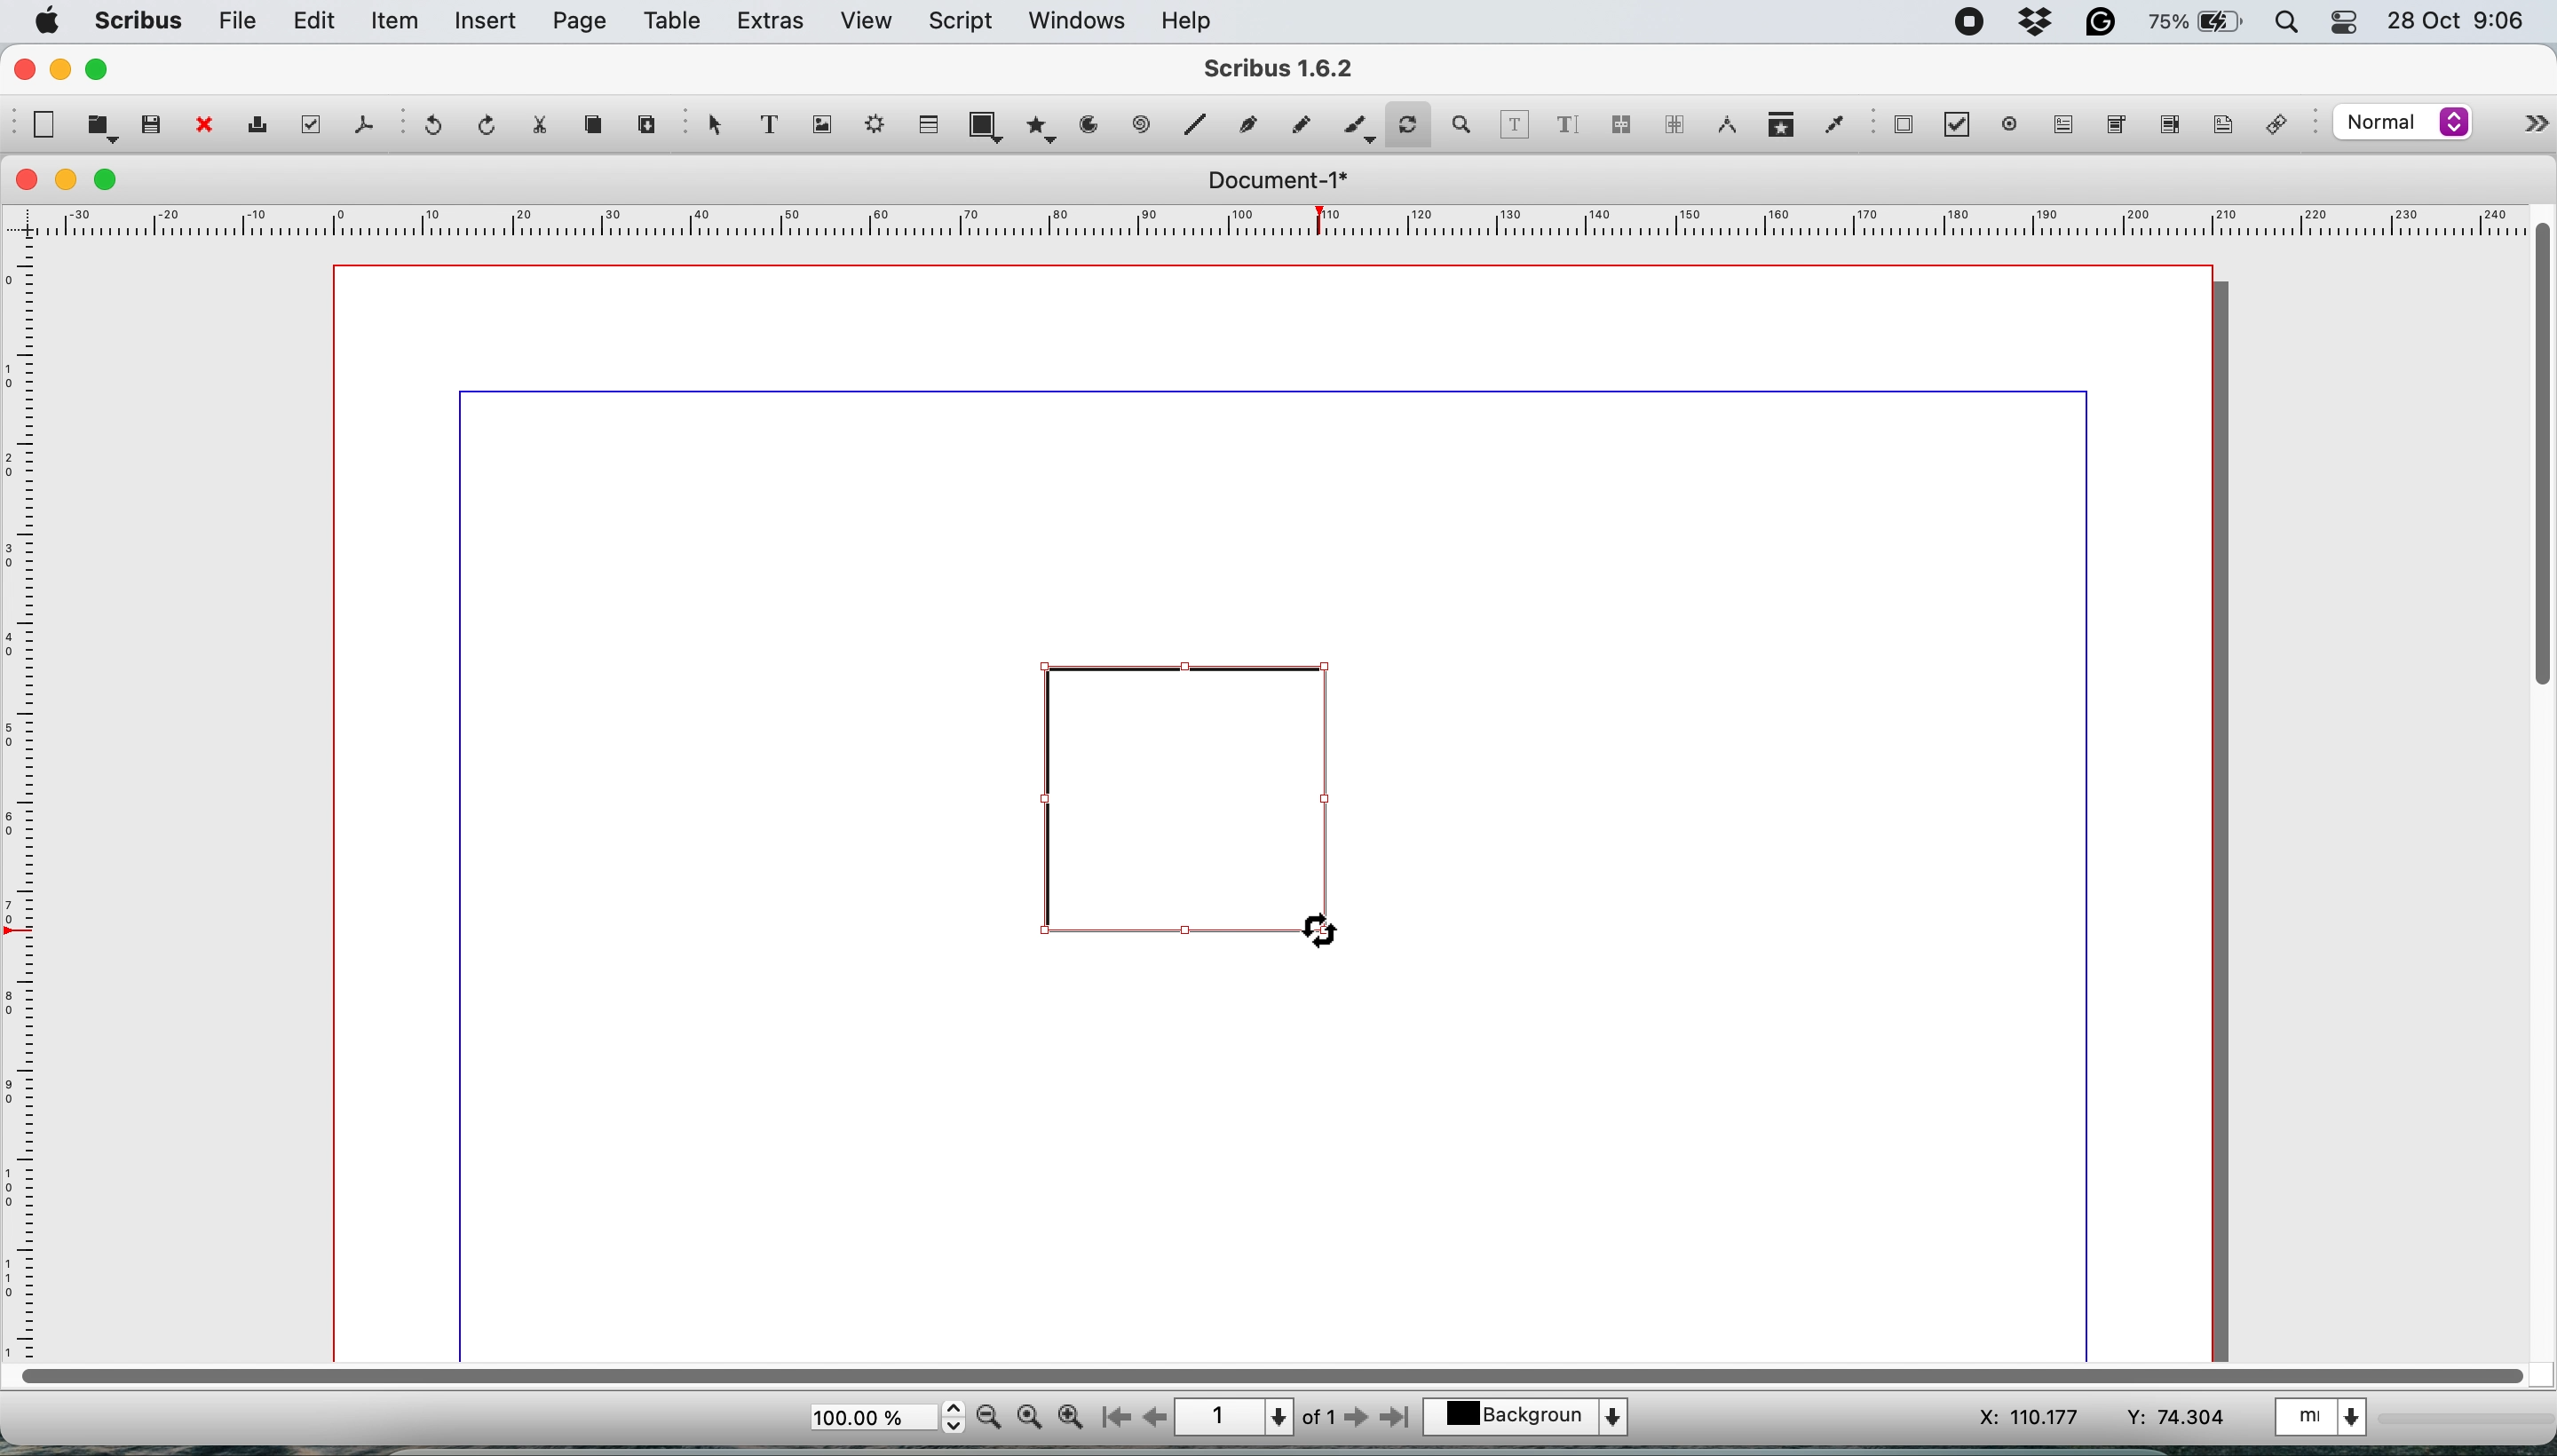 The width and height of the screenshot is (2557, 1456). I want to click on maximise, so click(103, 70).